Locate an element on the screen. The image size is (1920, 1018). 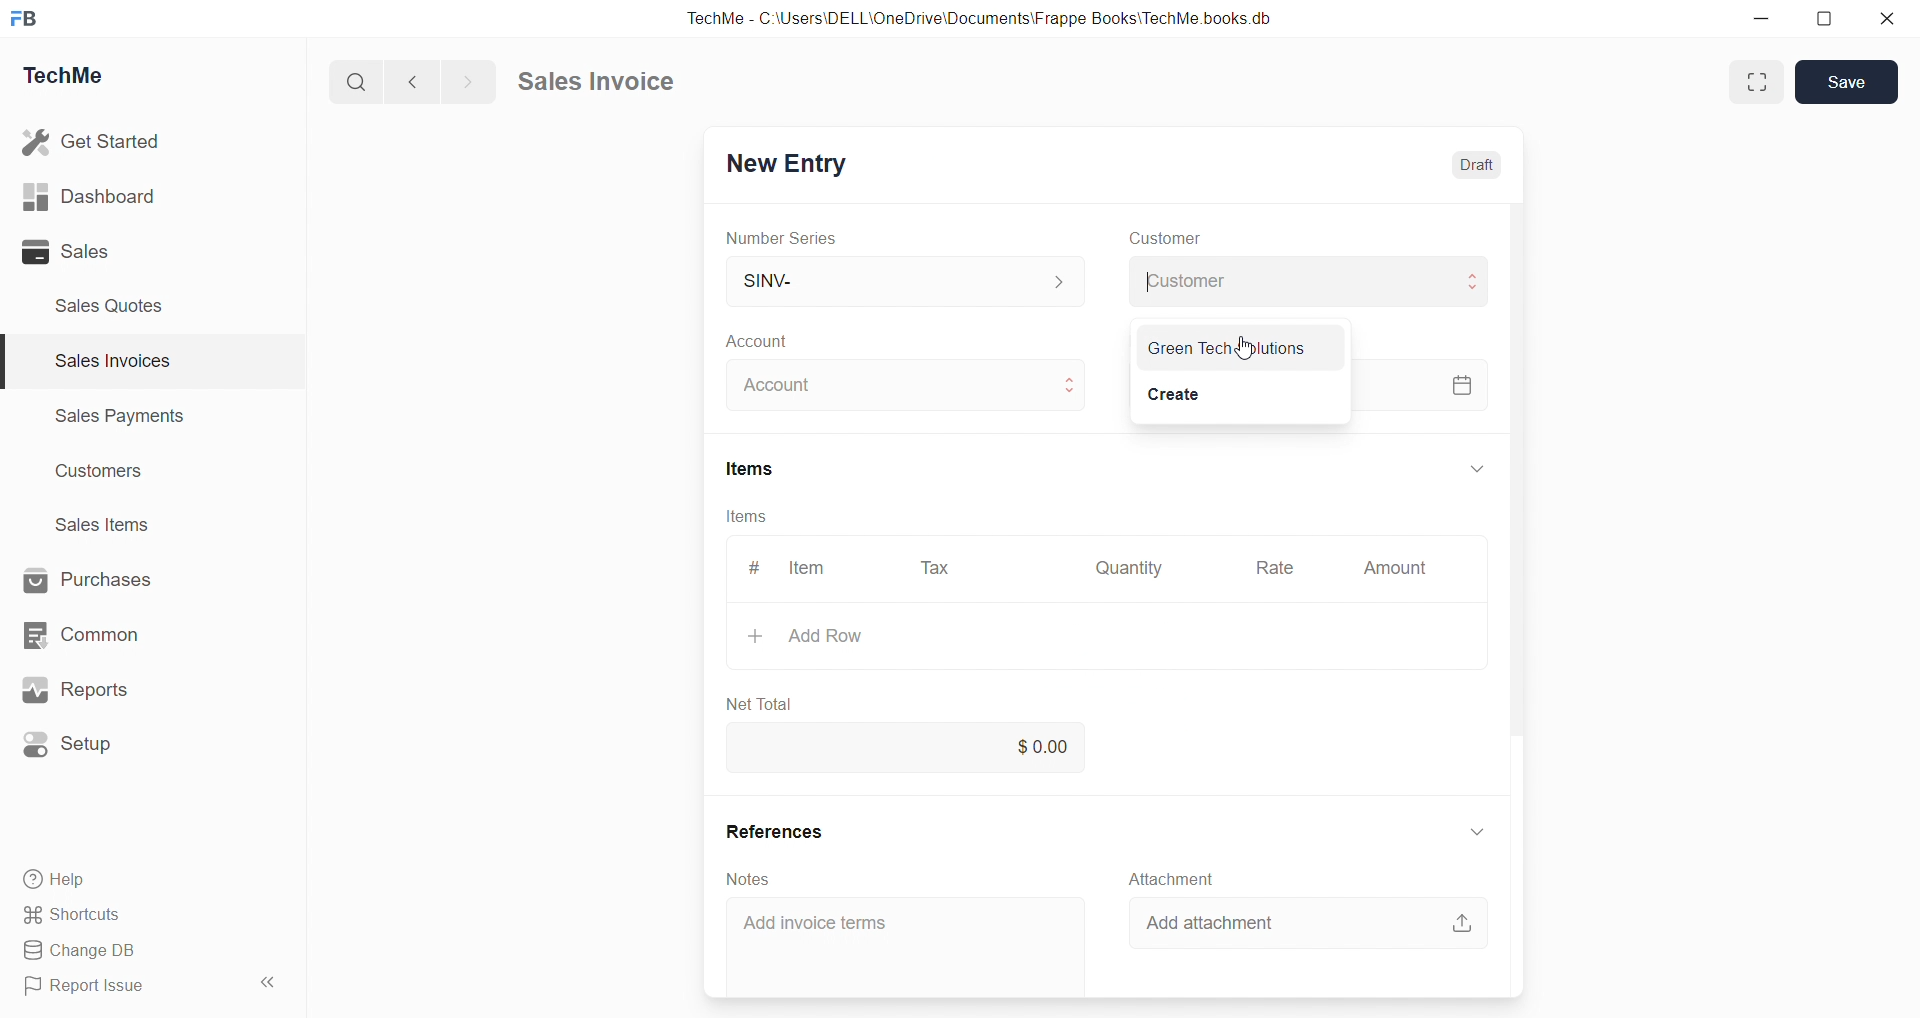
Number Series is located at coordinates (782, 239).